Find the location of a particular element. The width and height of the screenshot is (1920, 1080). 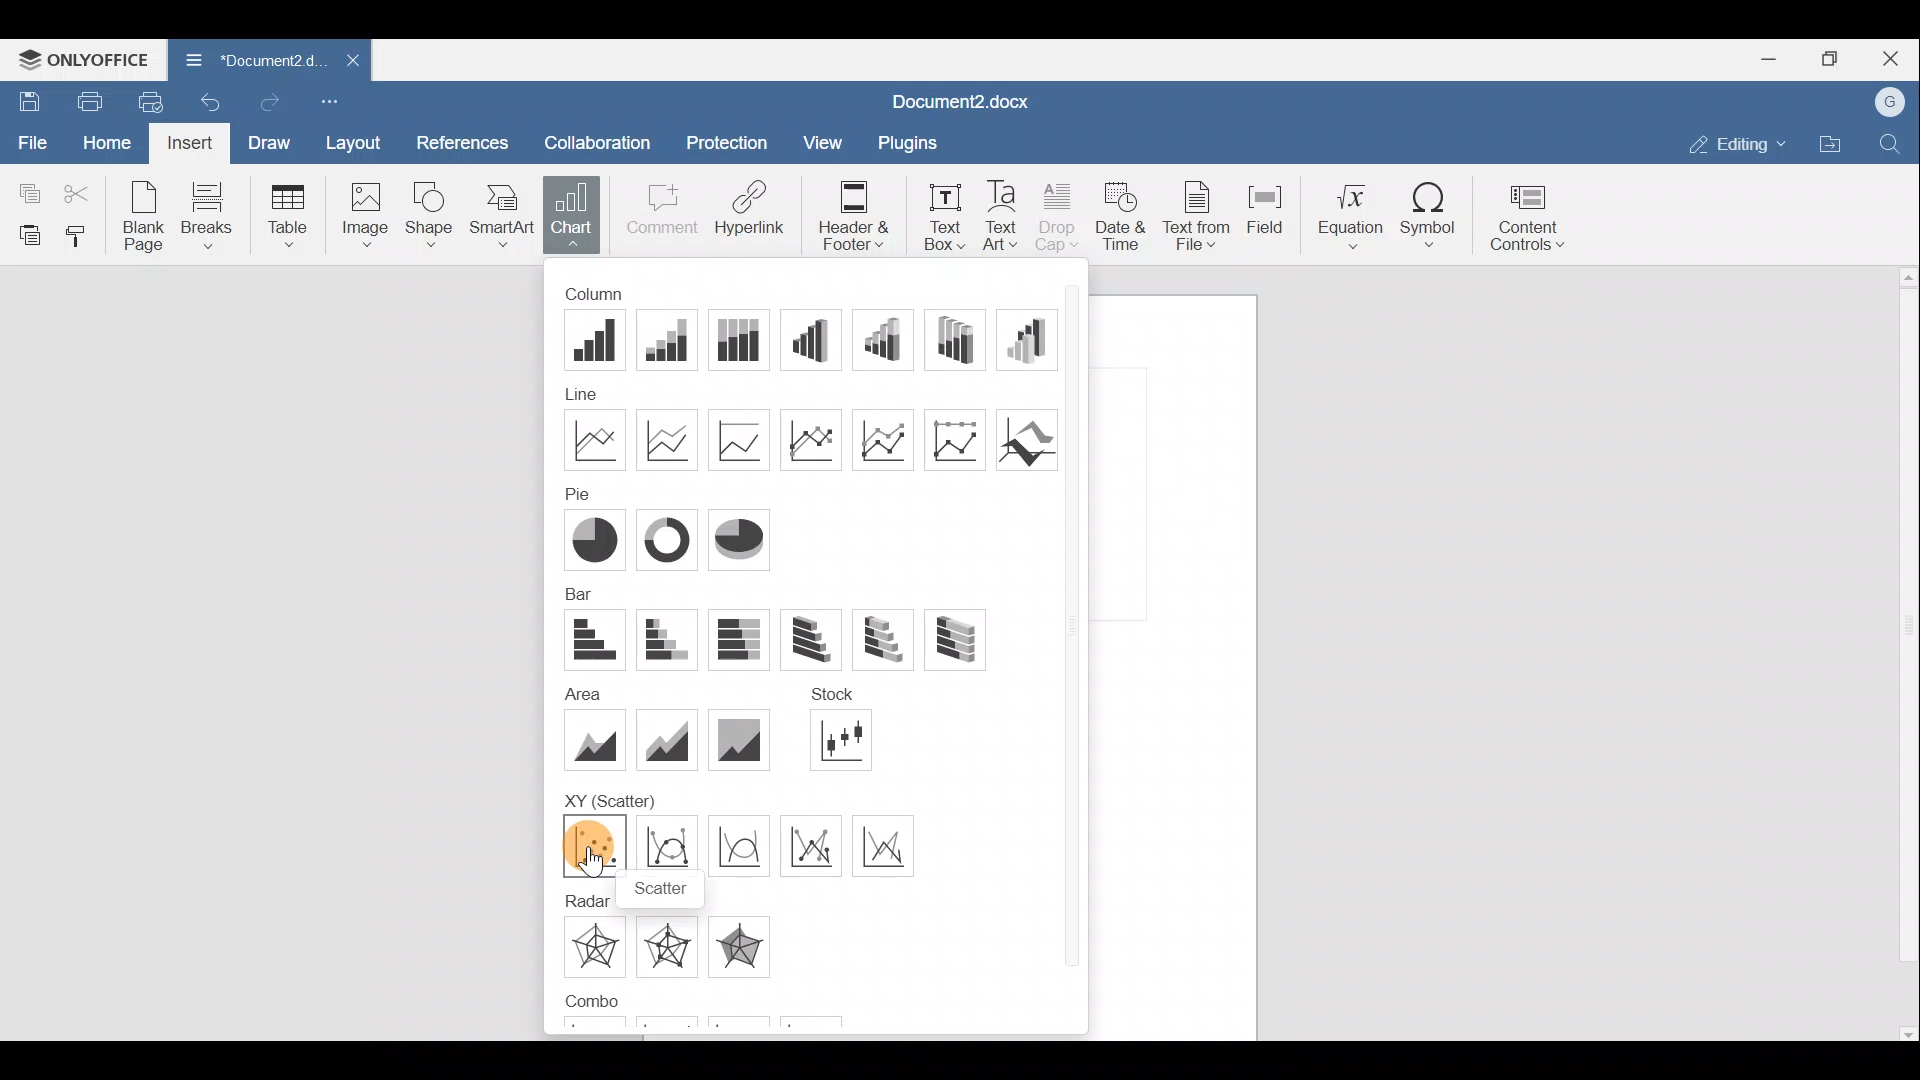

Breaks is located at coordinates (217, 214).